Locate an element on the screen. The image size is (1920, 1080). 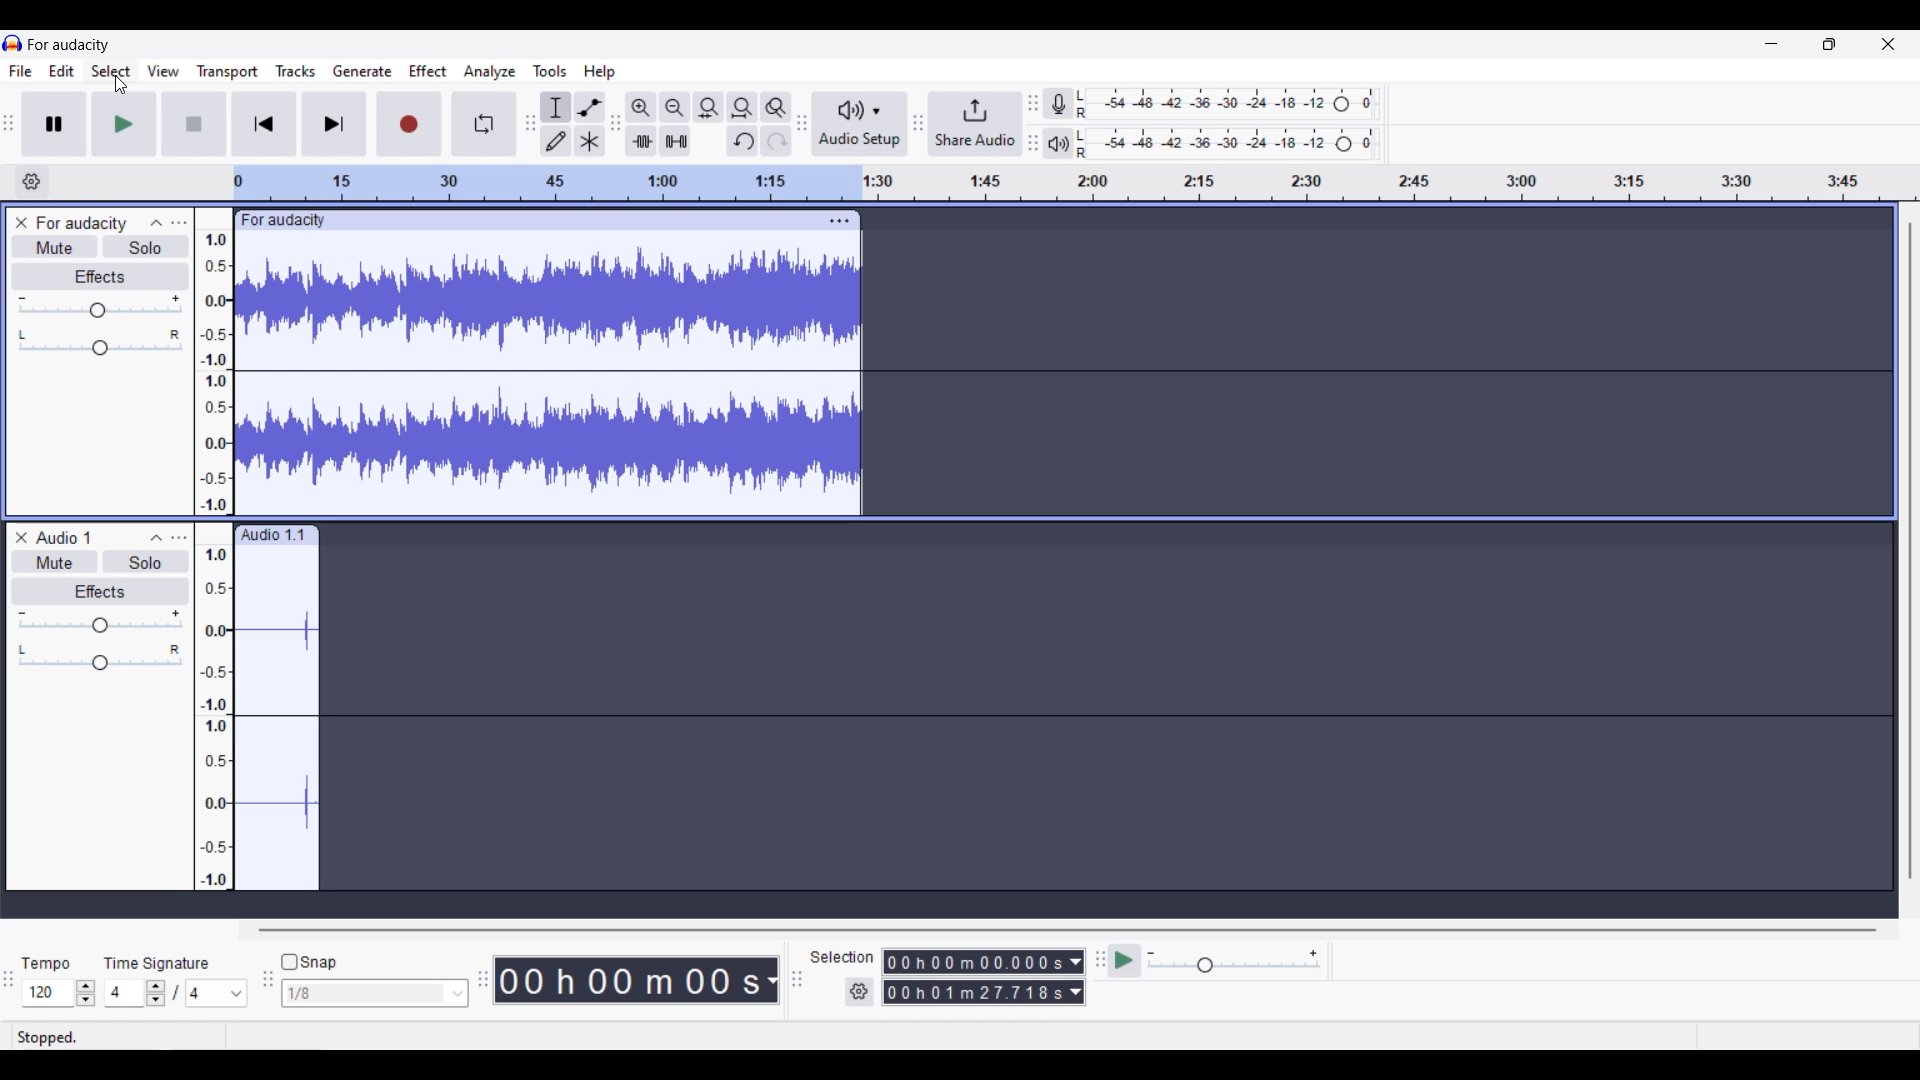
Draw tool is located at coordinates (556, 141).